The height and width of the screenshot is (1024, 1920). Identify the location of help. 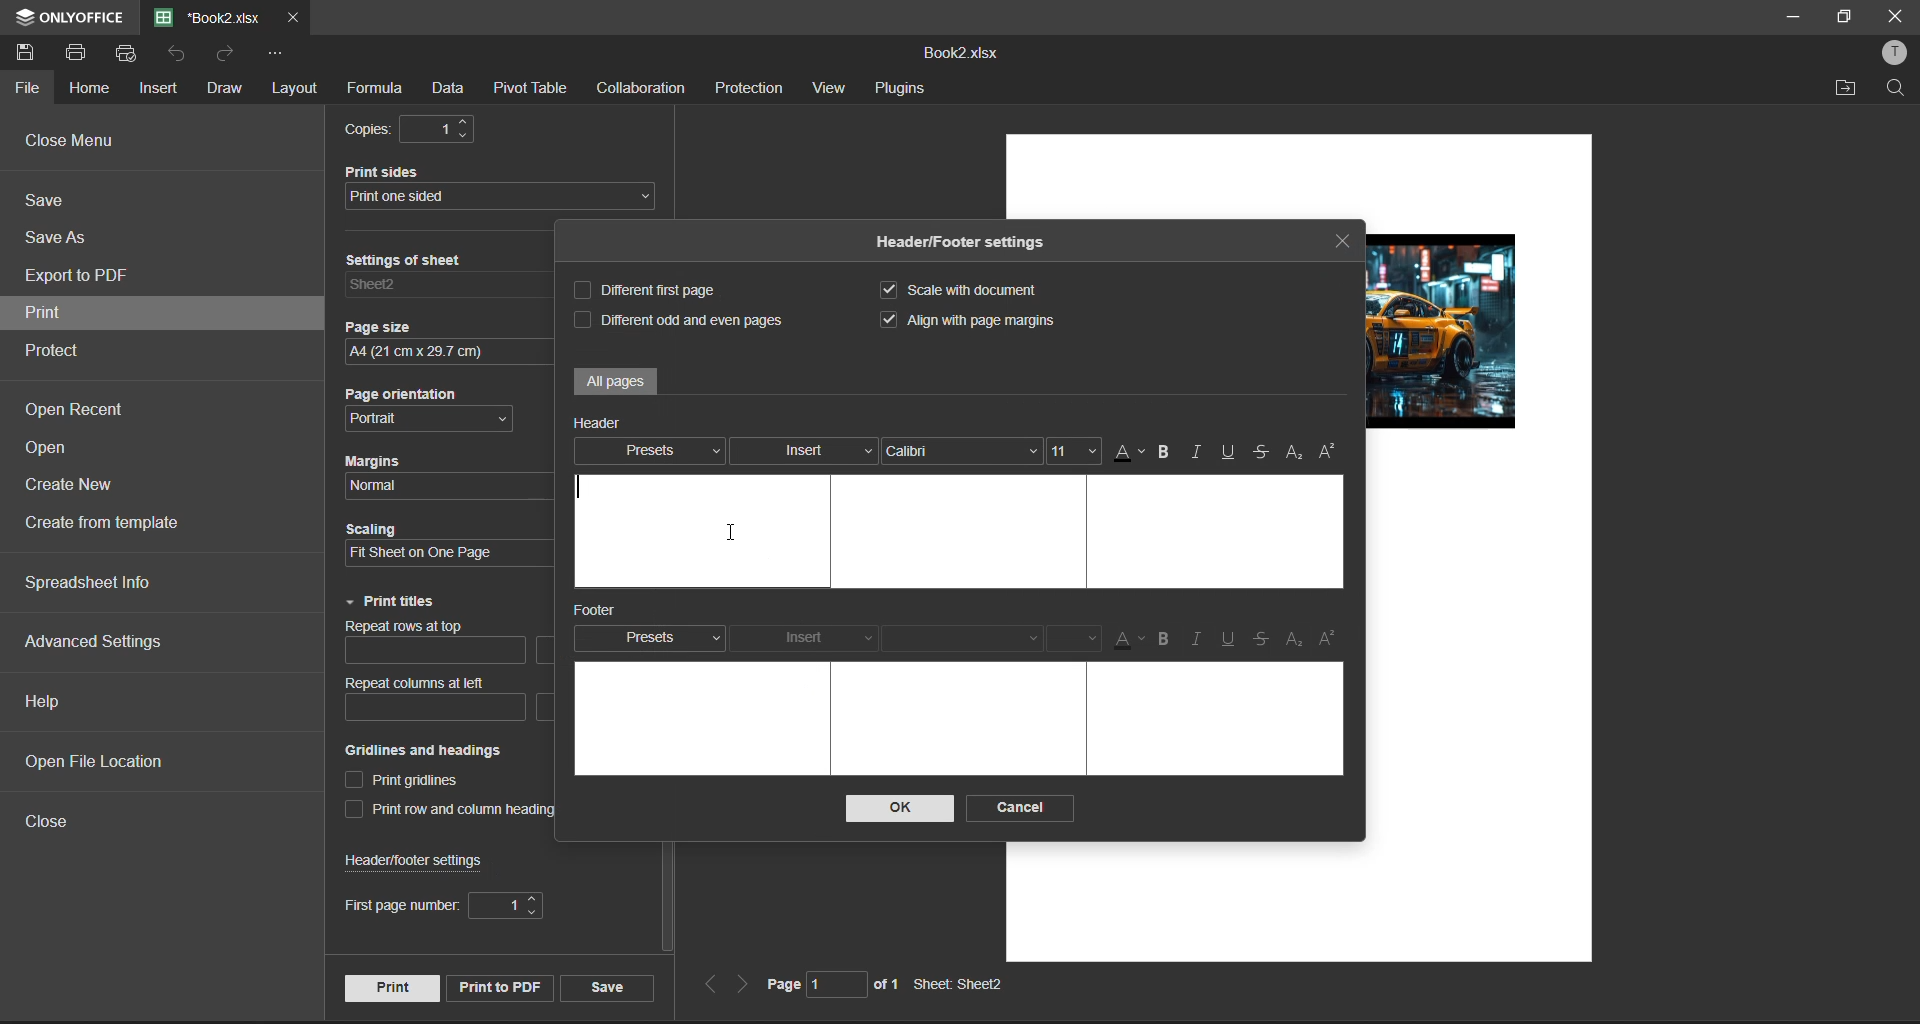
(47, 699).